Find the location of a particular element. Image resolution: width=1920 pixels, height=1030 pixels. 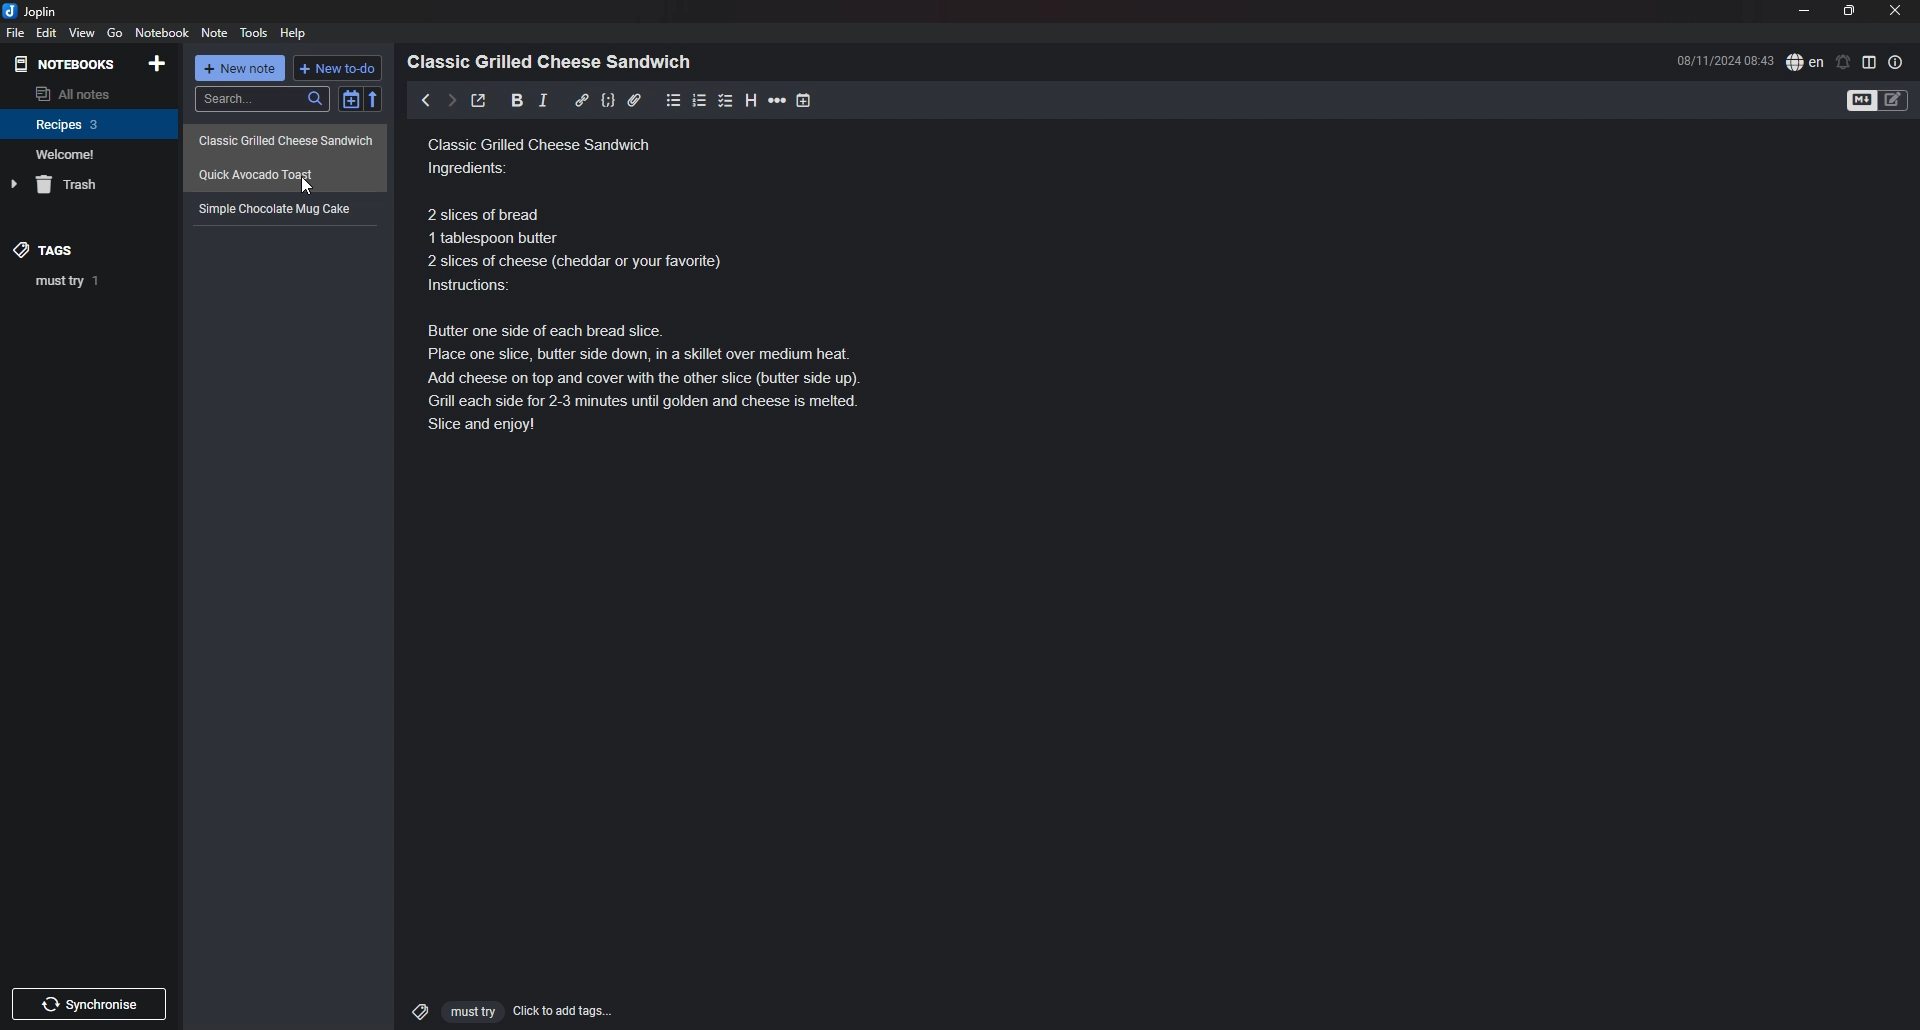

italic is located at coordinates (543, 100).